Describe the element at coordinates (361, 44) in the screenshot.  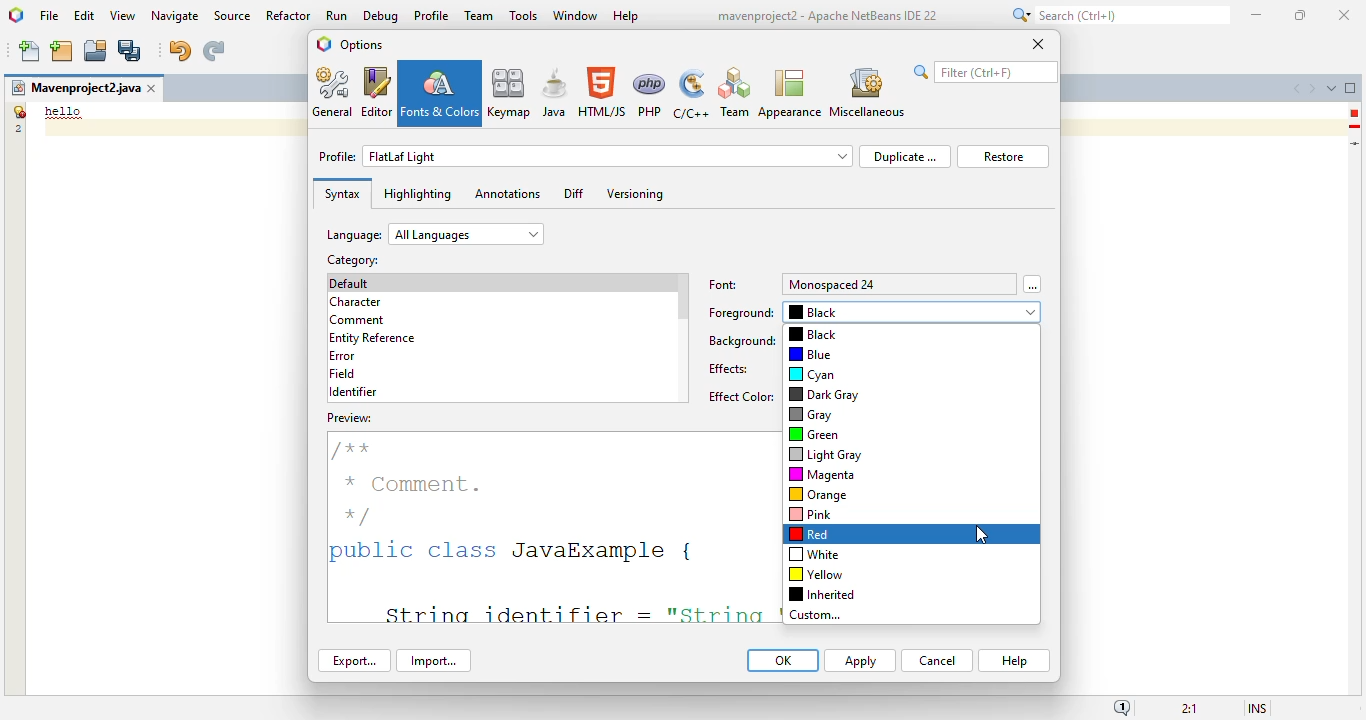
I see `options` at that location.